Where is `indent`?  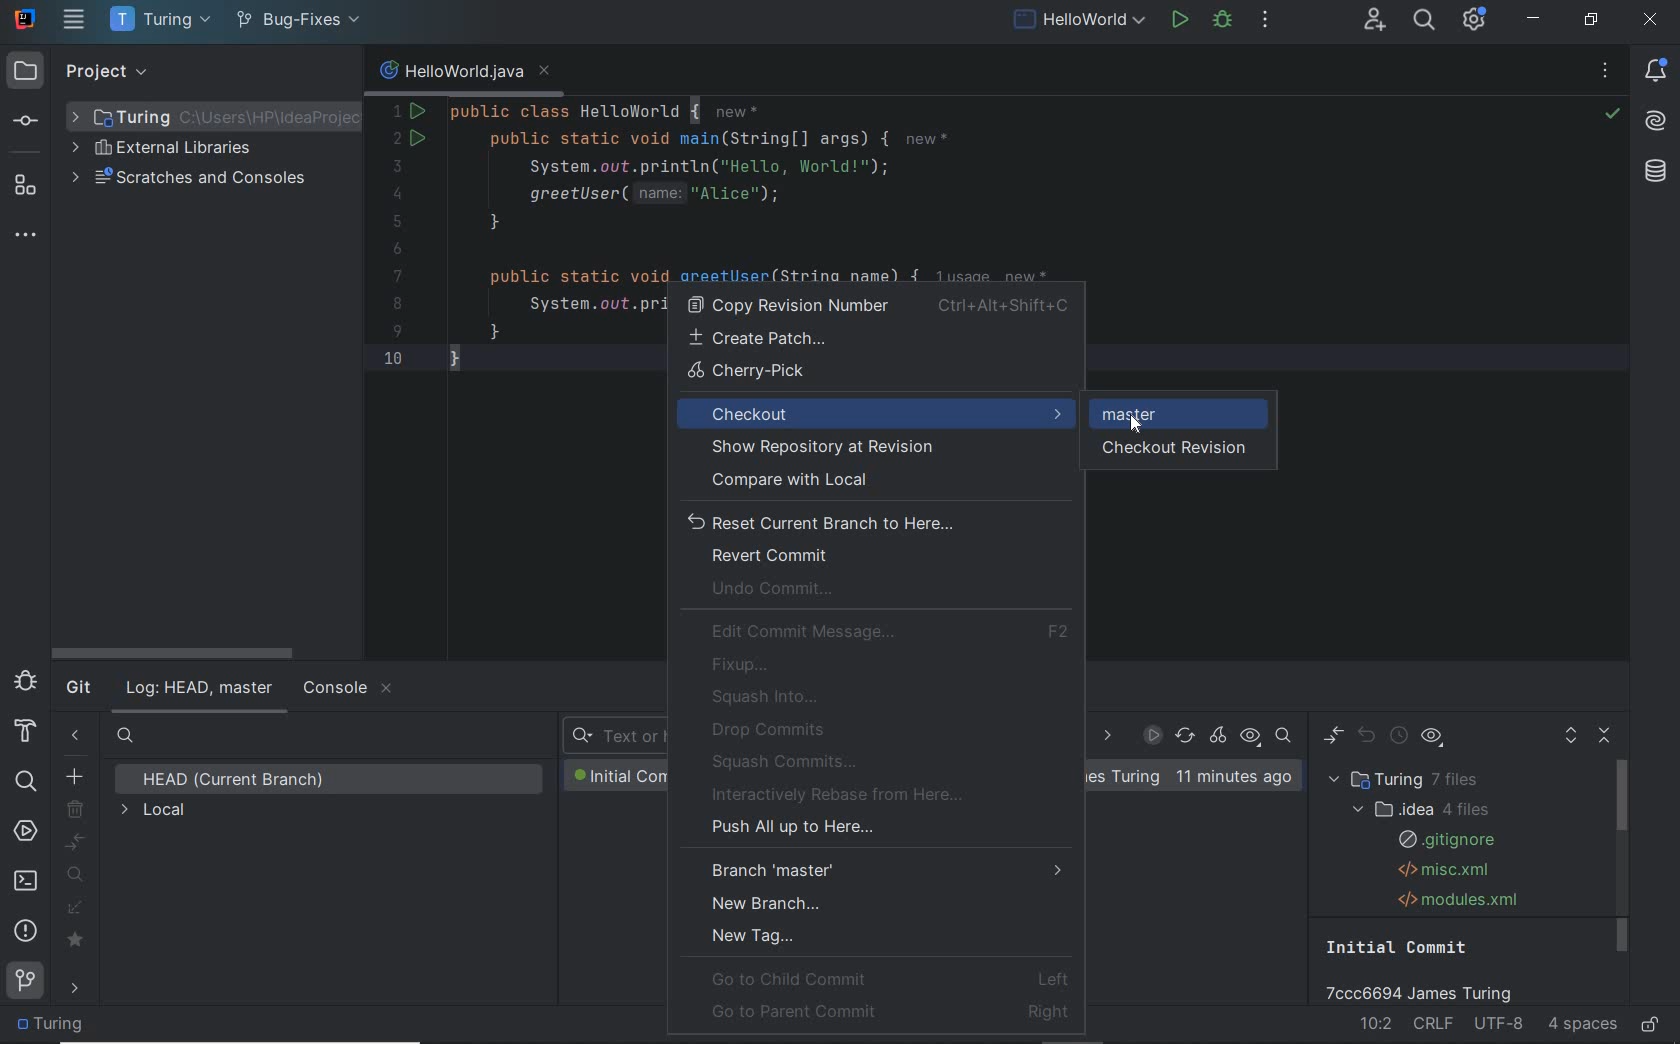
indent is located at coordinates (1582, 1025).